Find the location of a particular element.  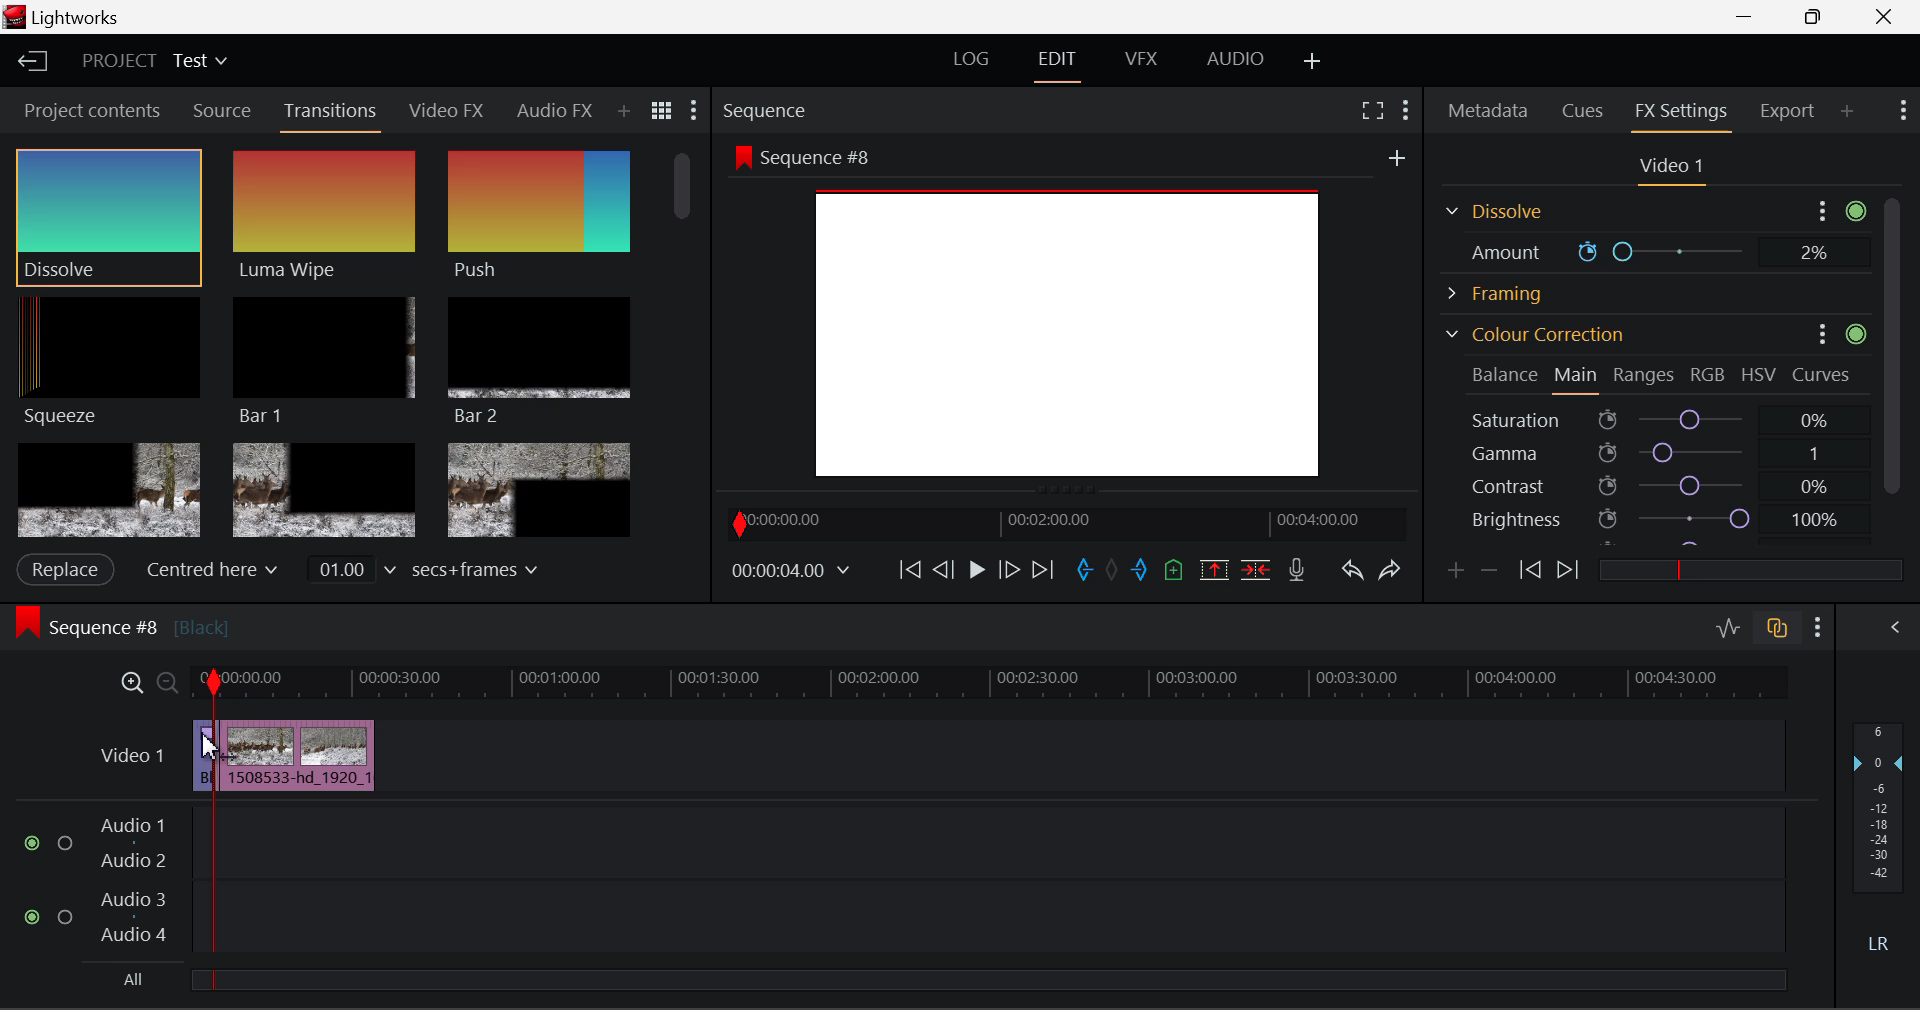

Delete keyframe is located at coordinates (1489, 574).